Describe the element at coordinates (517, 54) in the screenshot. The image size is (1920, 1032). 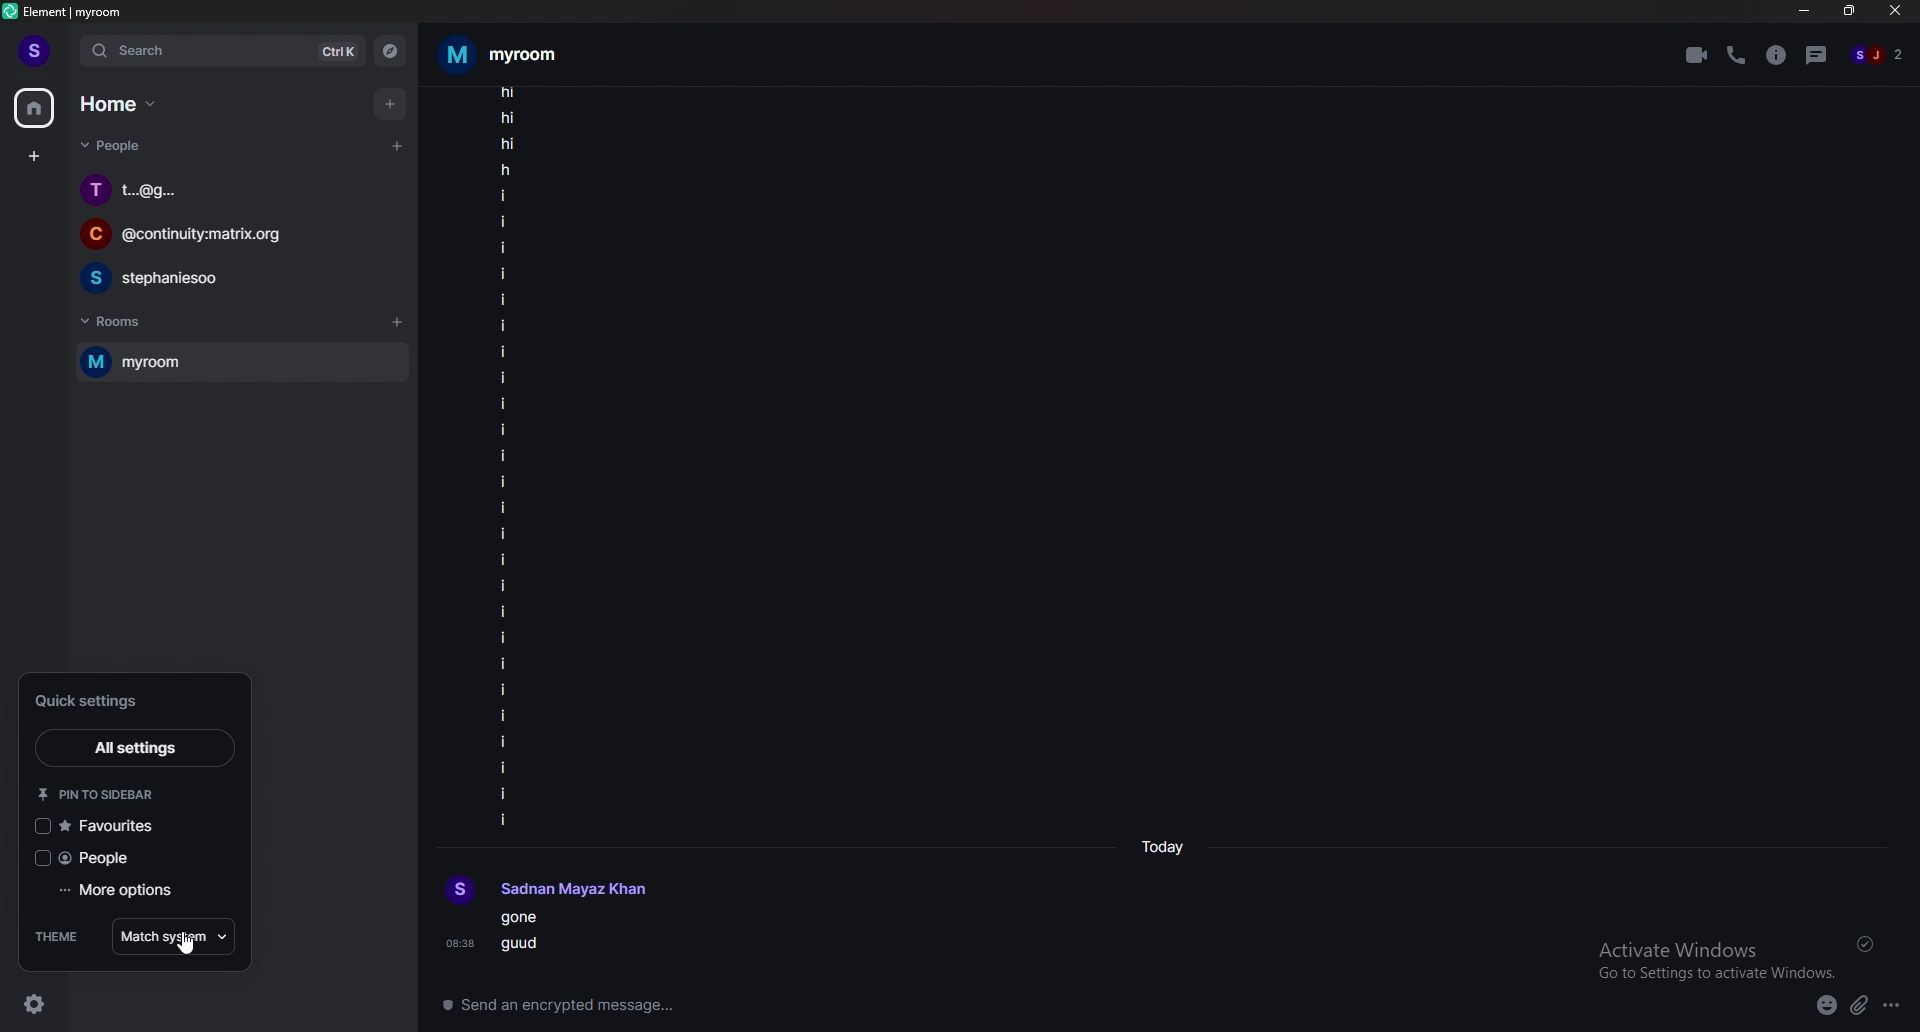
I see `room` at that location.